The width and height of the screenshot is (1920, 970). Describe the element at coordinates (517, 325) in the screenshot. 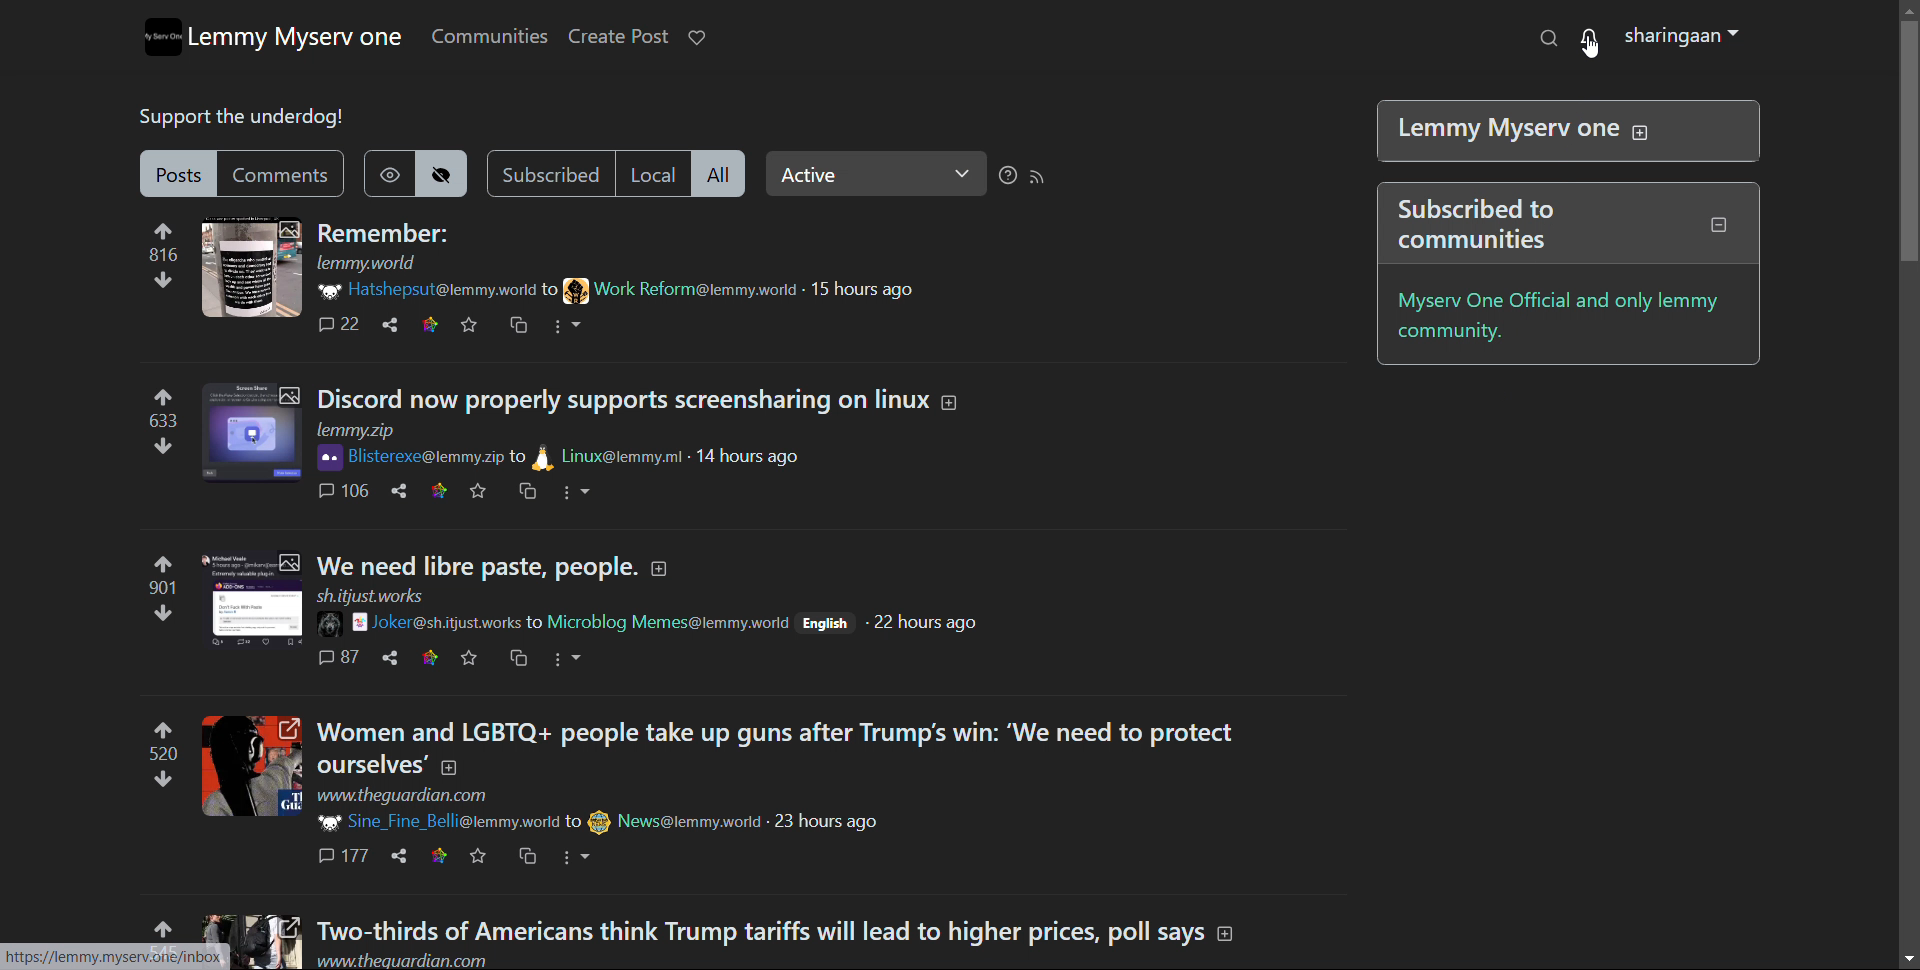

I see `cross post` at that location.